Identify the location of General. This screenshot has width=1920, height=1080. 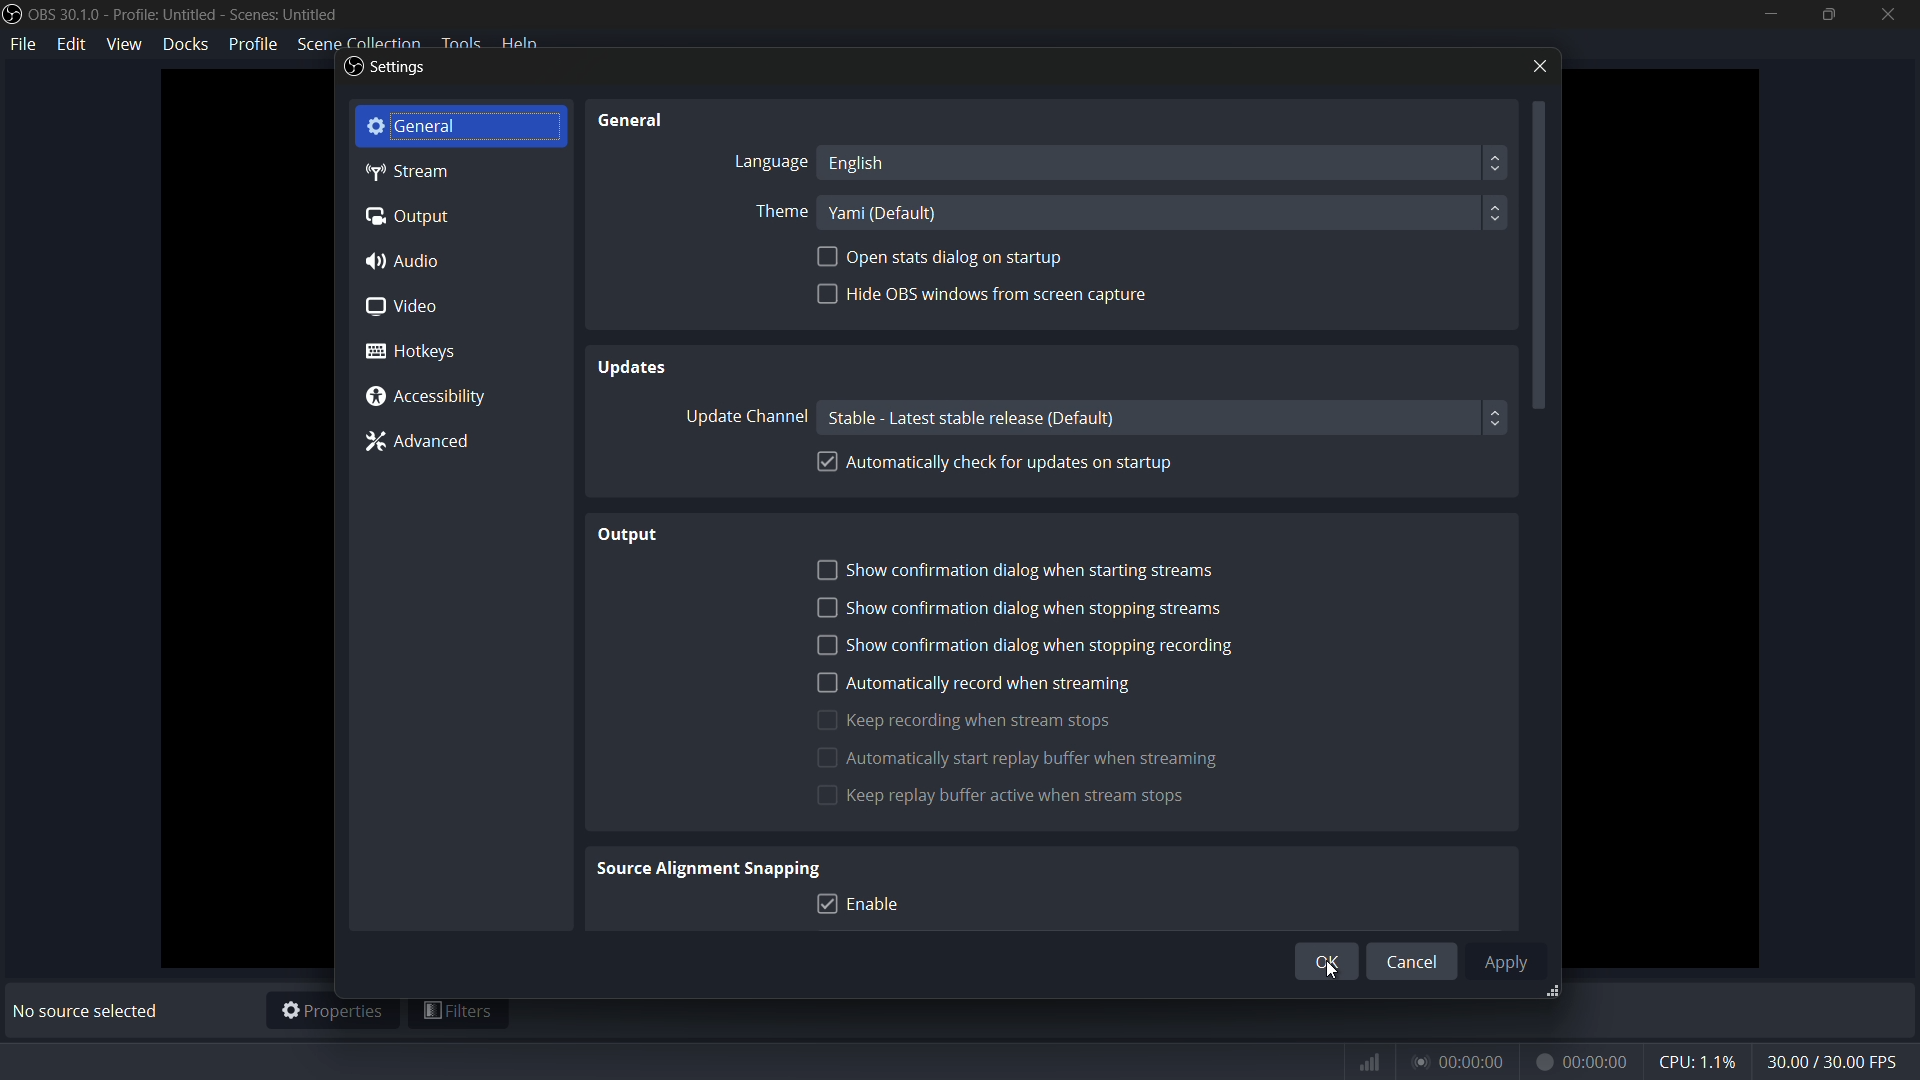
(460, 124).